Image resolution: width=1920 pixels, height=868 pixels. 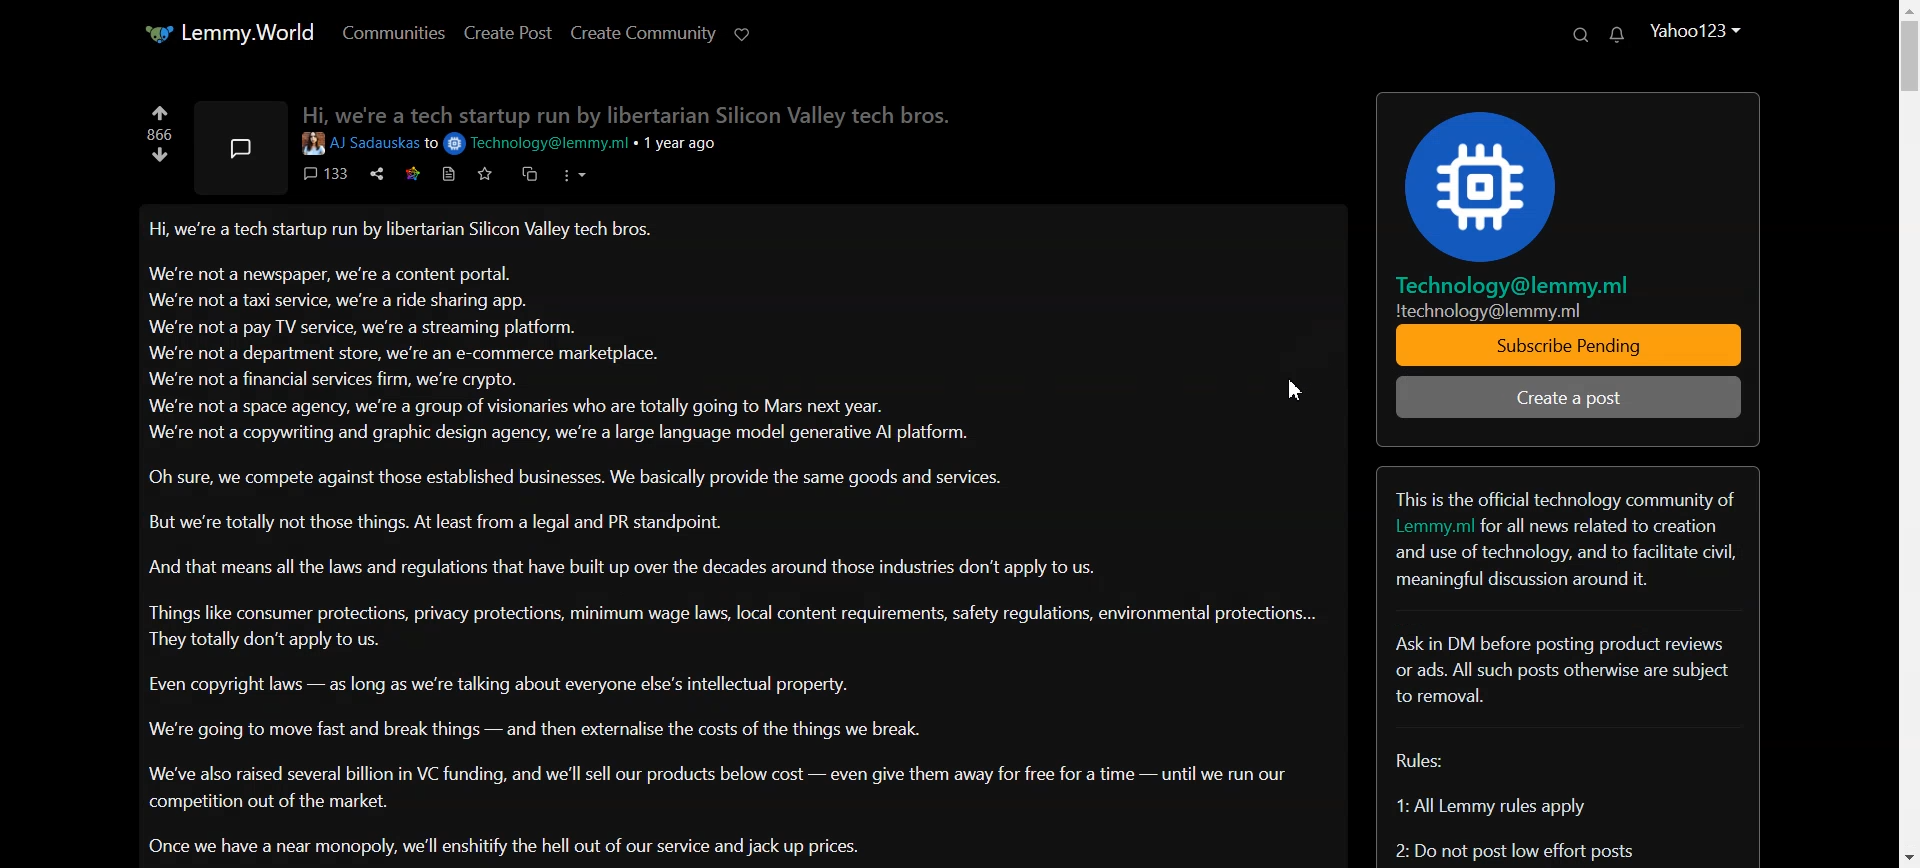 What do you see at coordinates (506, 32) in the screenshot?
I see `Create Post` at bounding box center [506, 32].